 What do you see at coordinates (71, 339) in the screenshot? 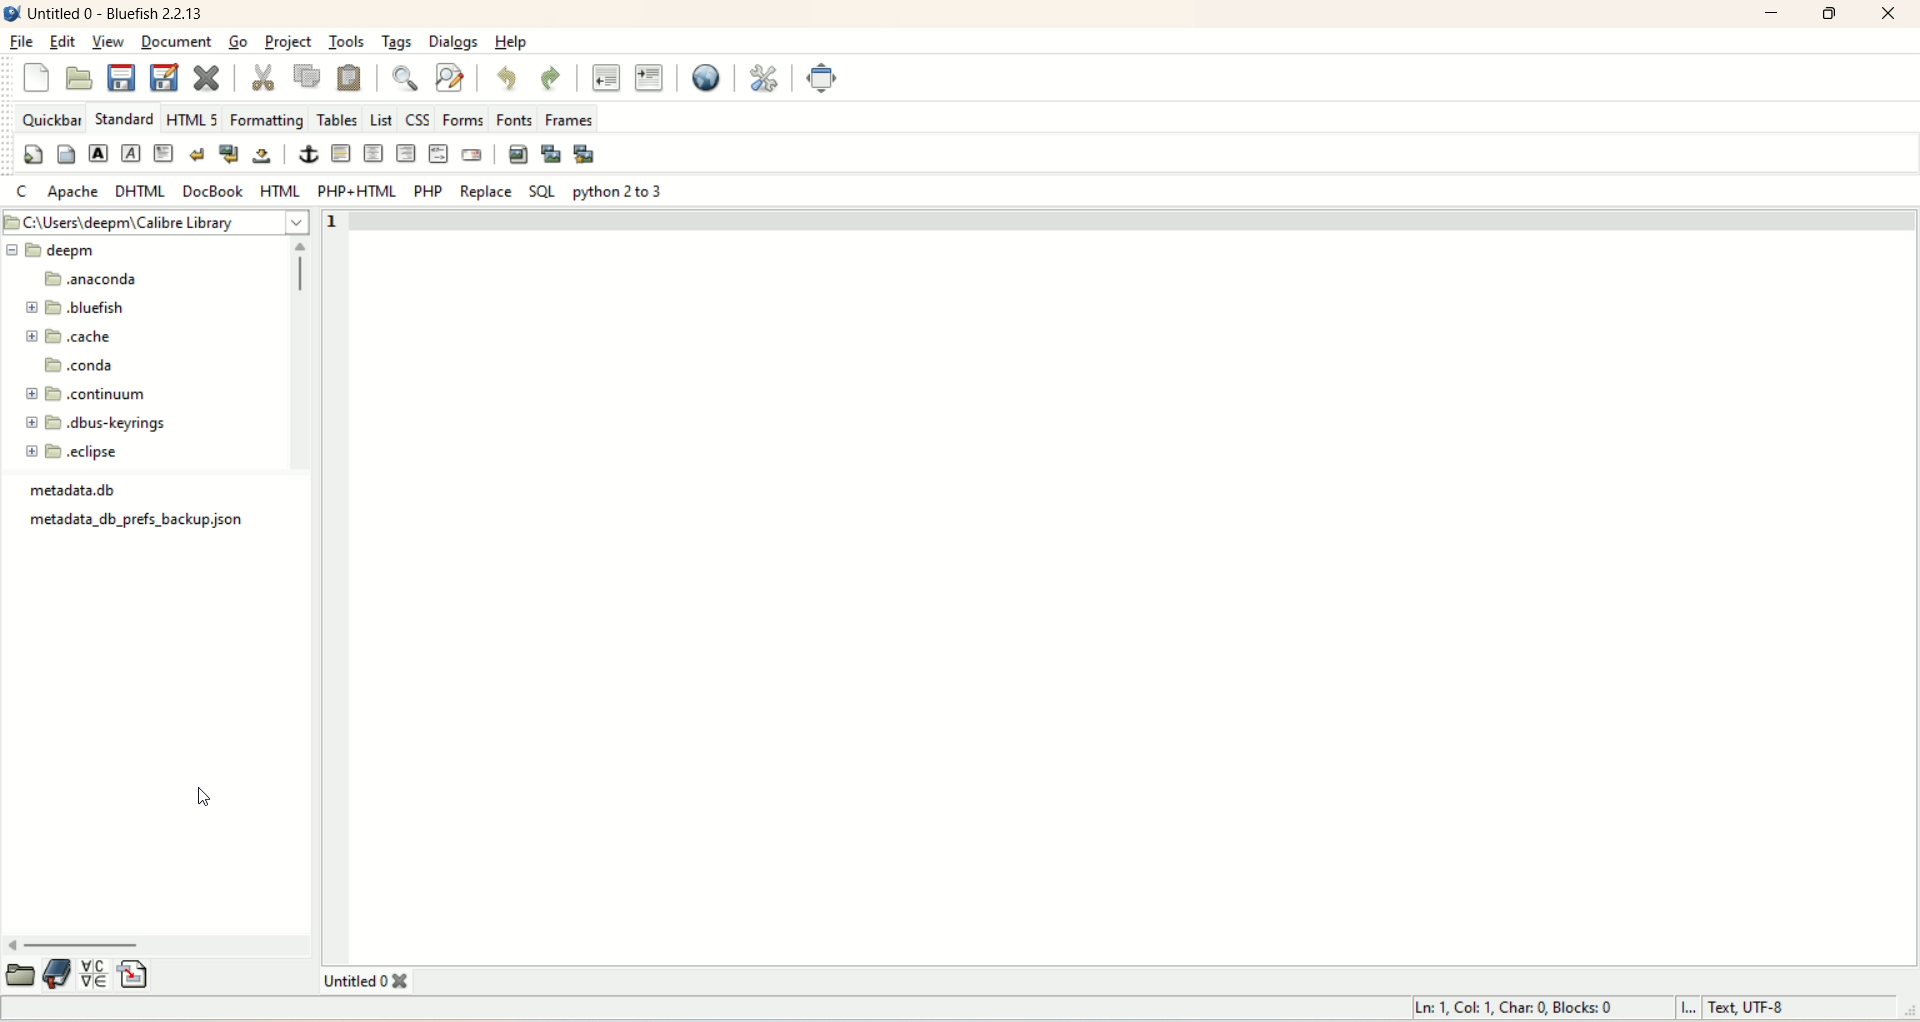
I see `cache` at bounding box center [71, 339].